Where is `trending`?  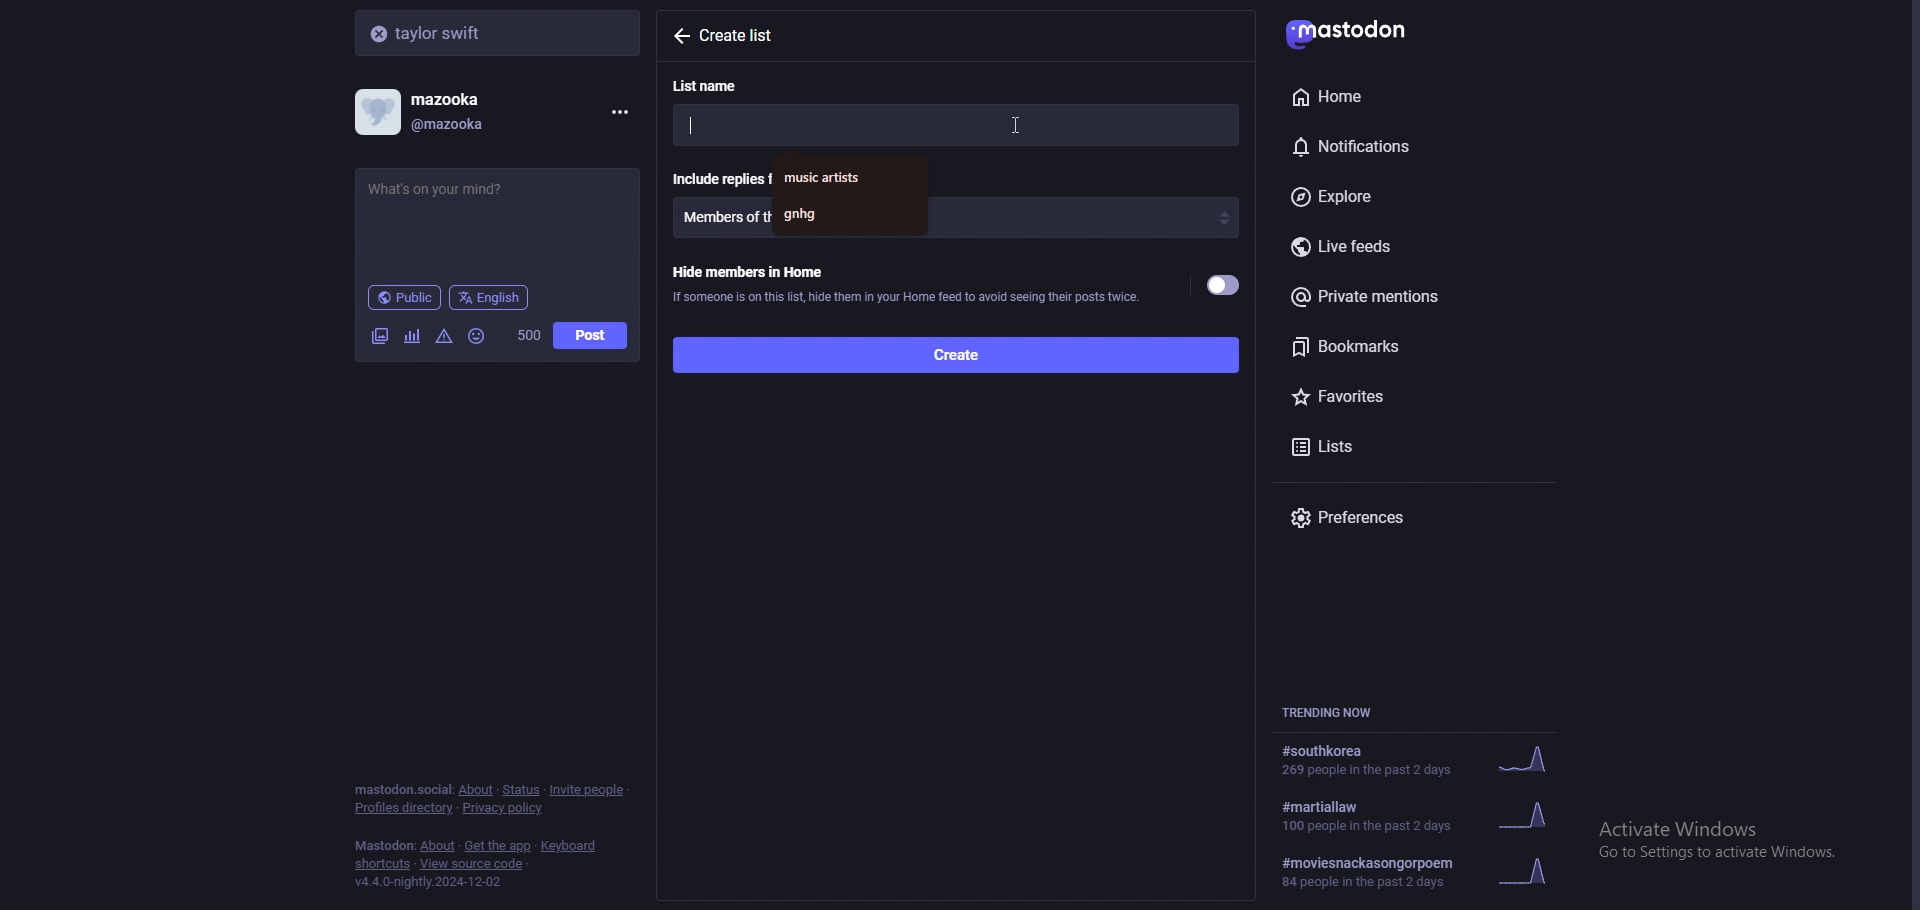
trending is located at coordinates (1425, 872).